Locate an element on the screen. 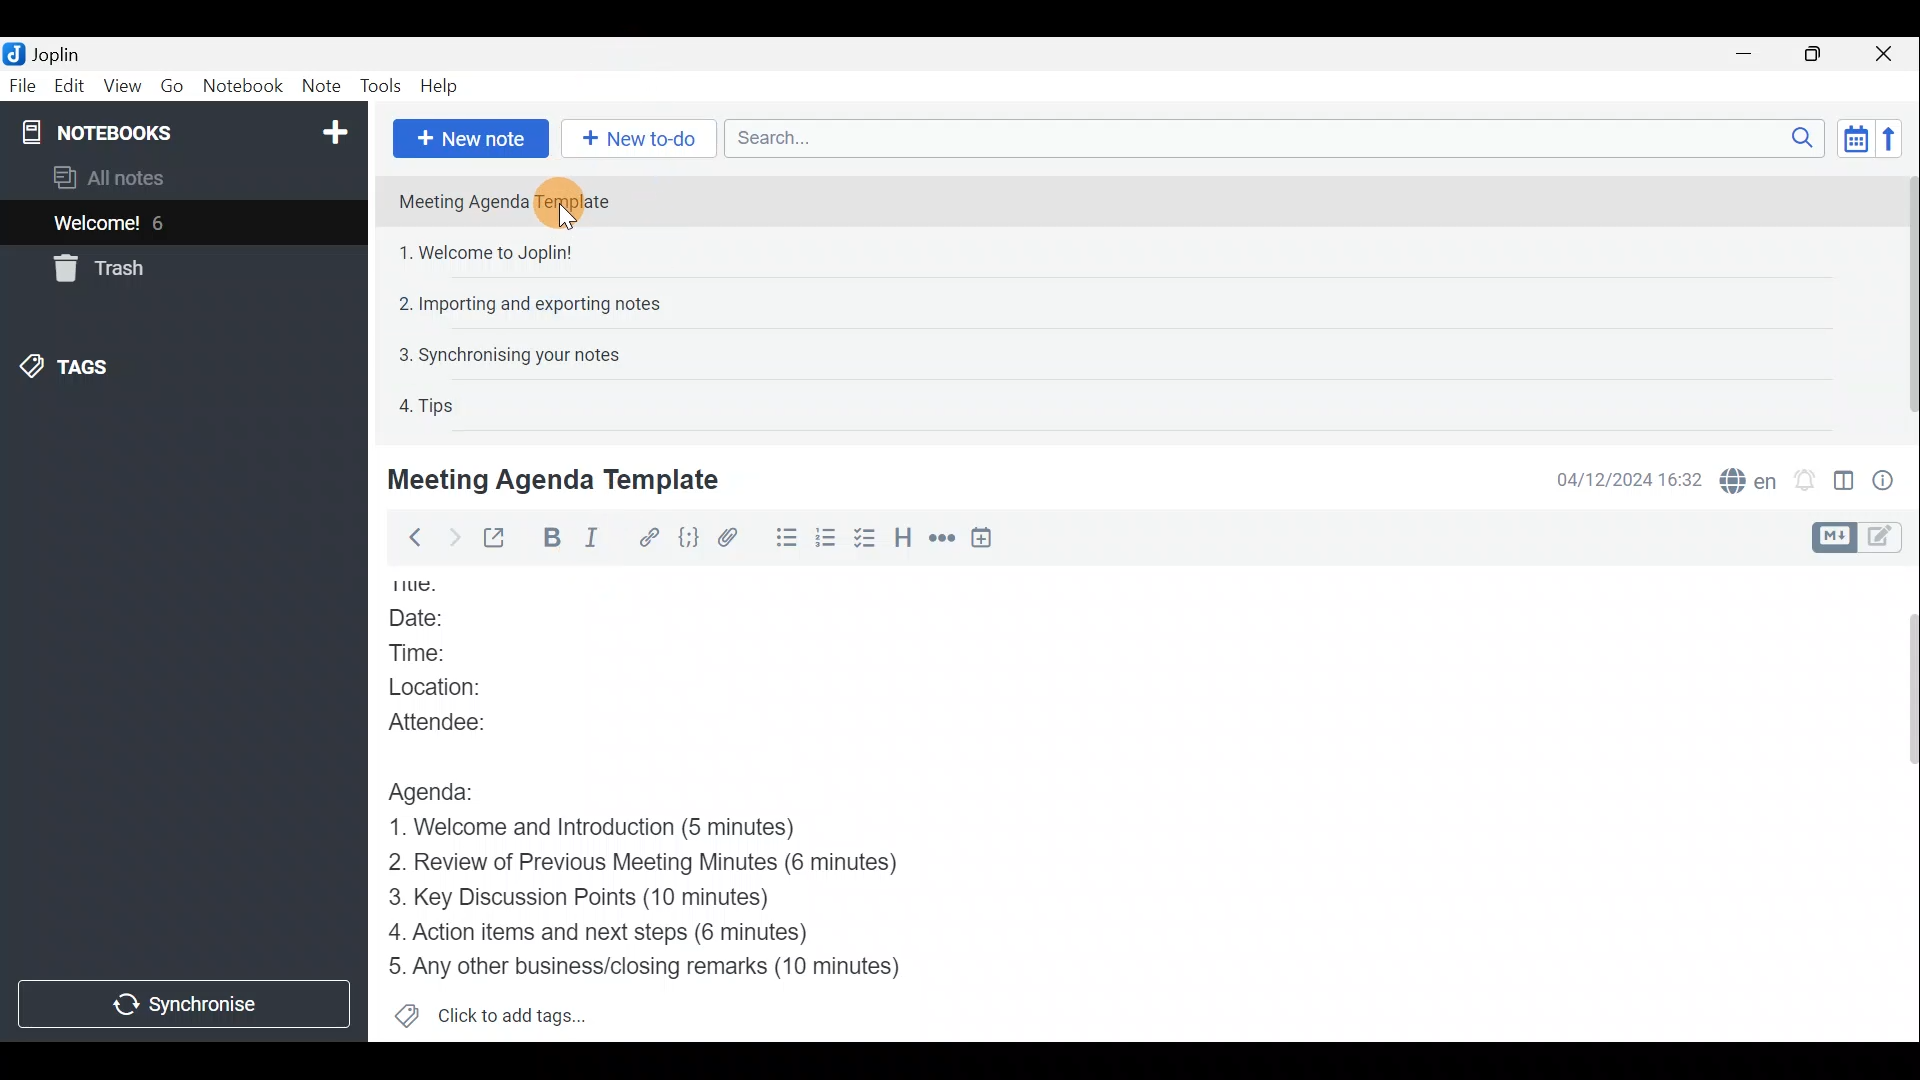 This screenshot has width=1920, height=1080. Attach file is located at coordinates (737, 538).